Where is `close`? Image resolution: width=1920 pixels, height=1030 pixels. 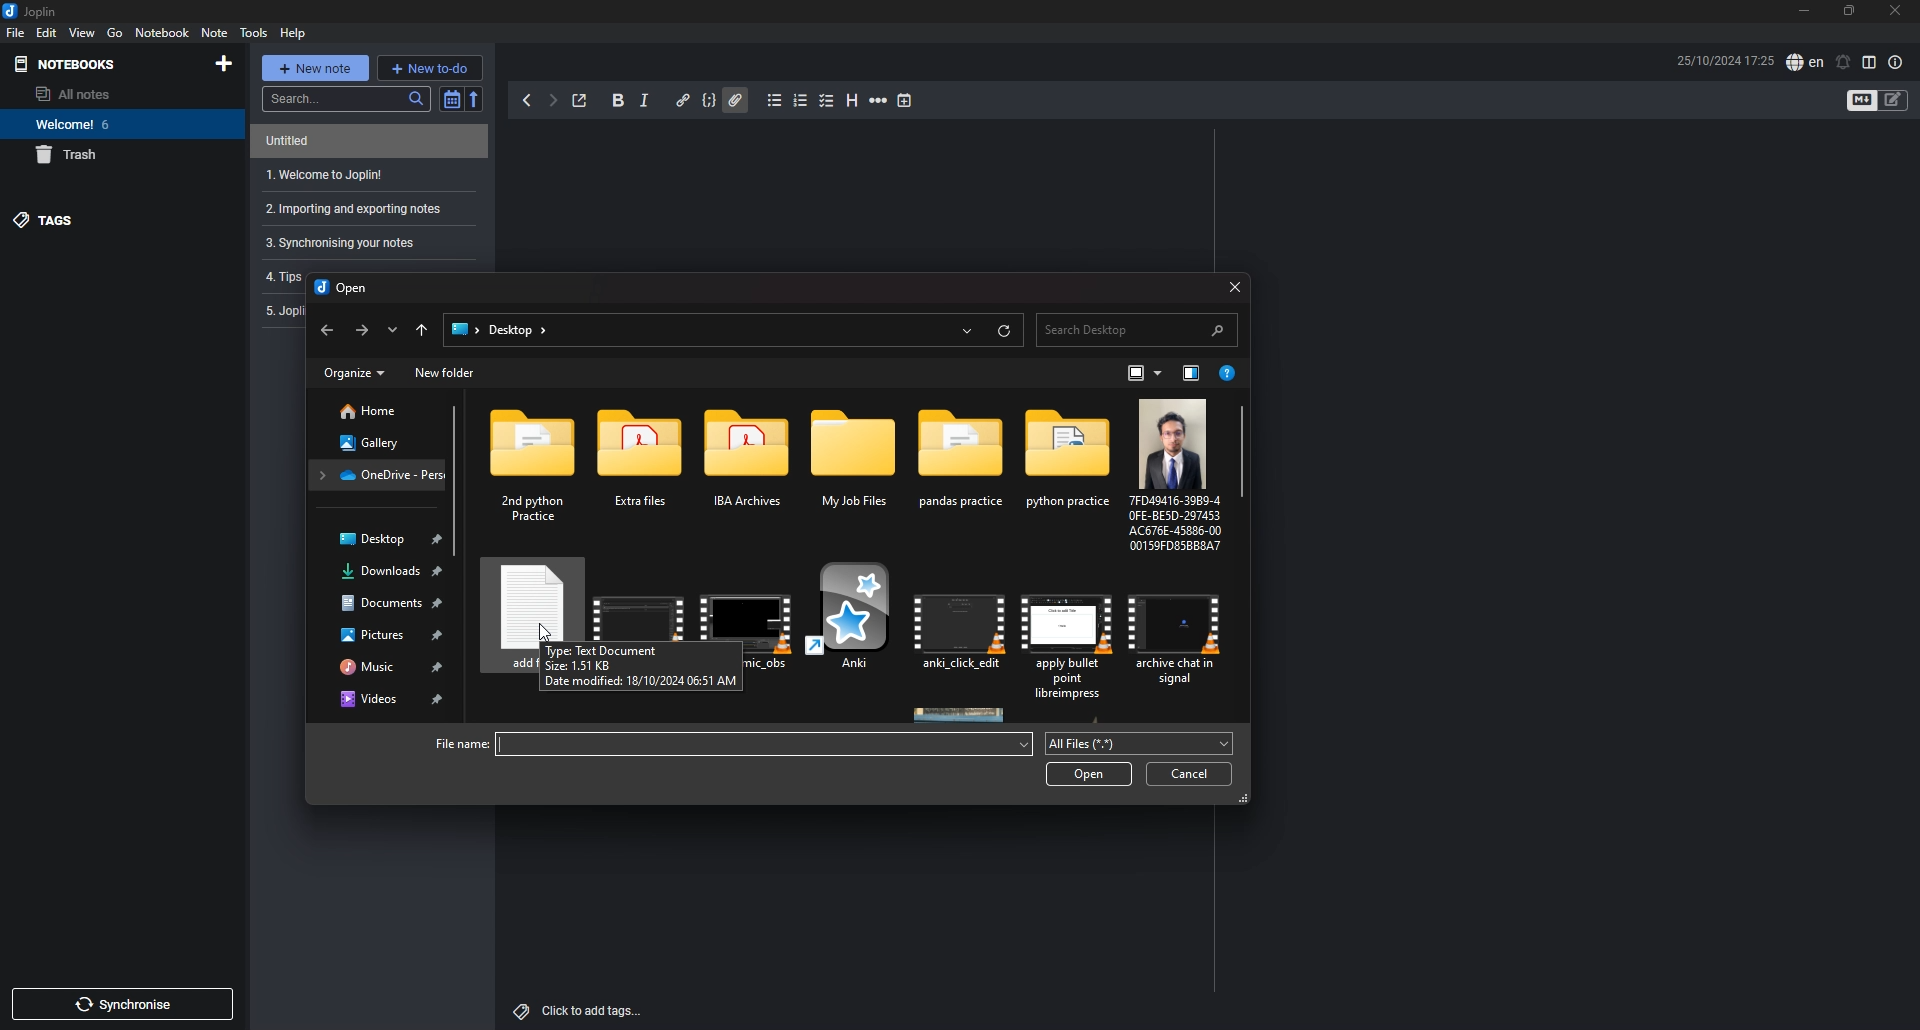 close is located at coordinates (1236, 283).